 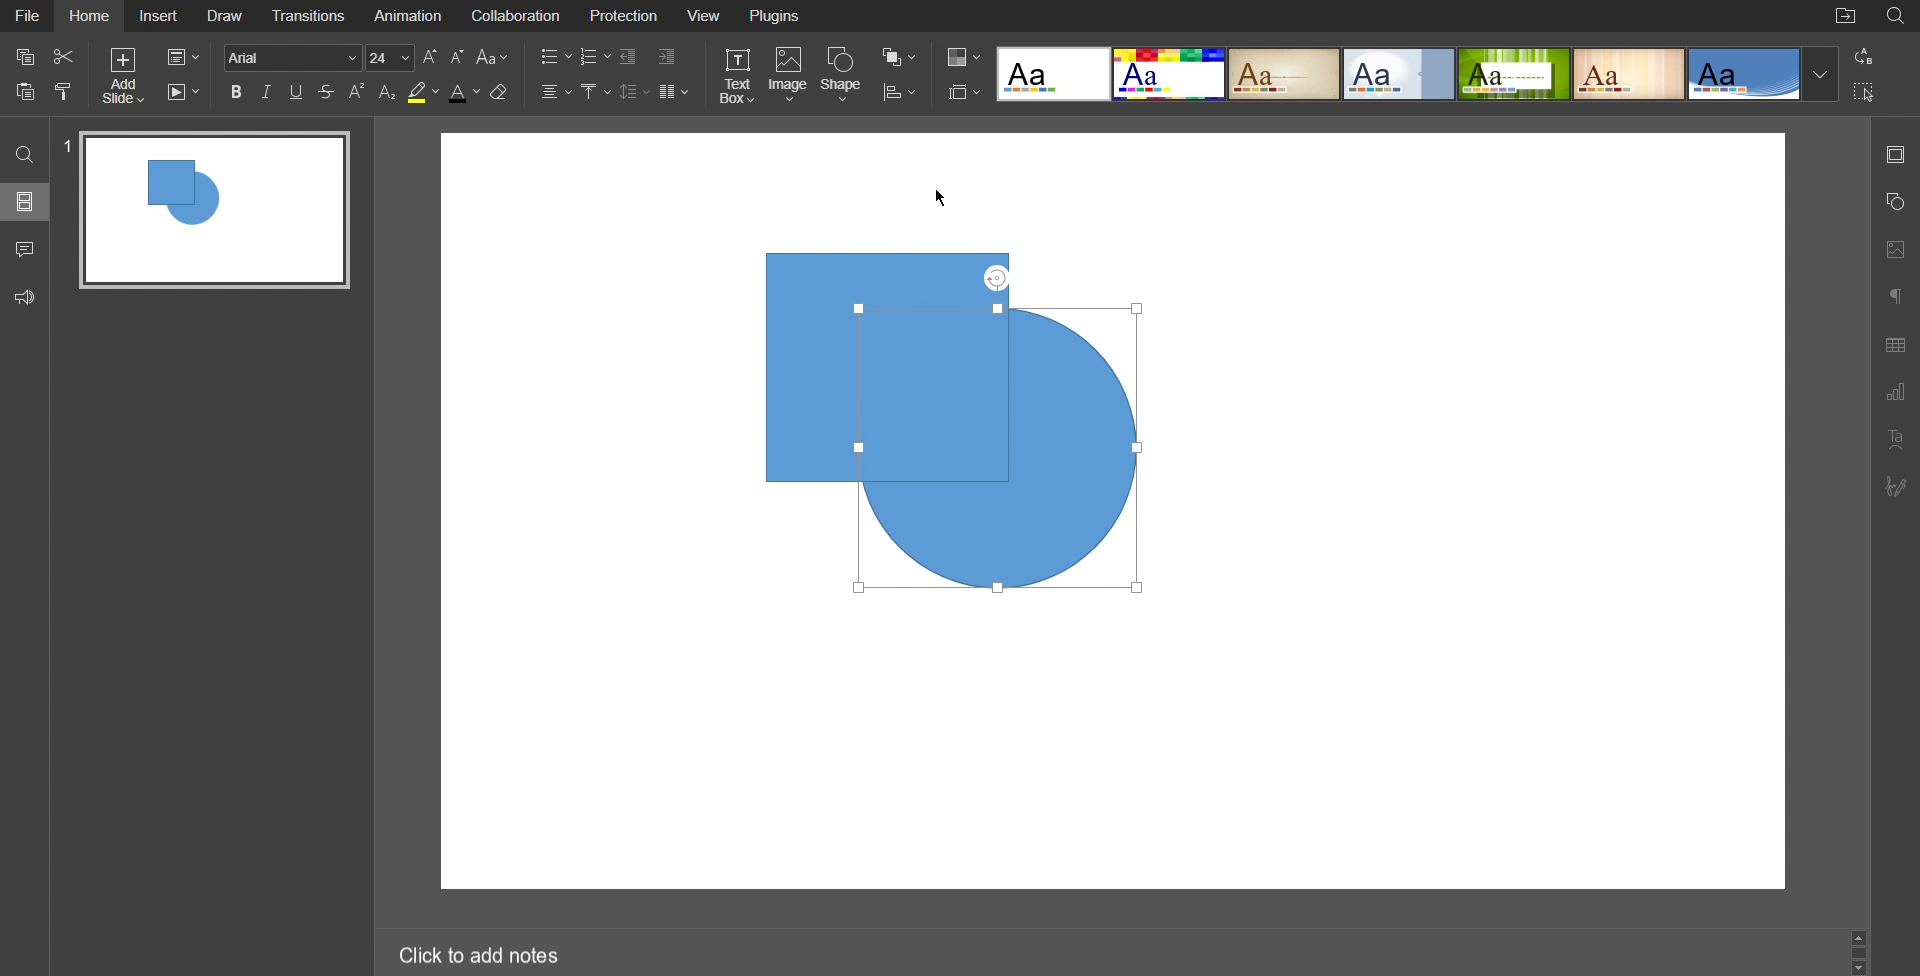 What do you see at coordinates (464, 93) in the screenshot?
I see `Text Color` at bounding box center [464, 93].